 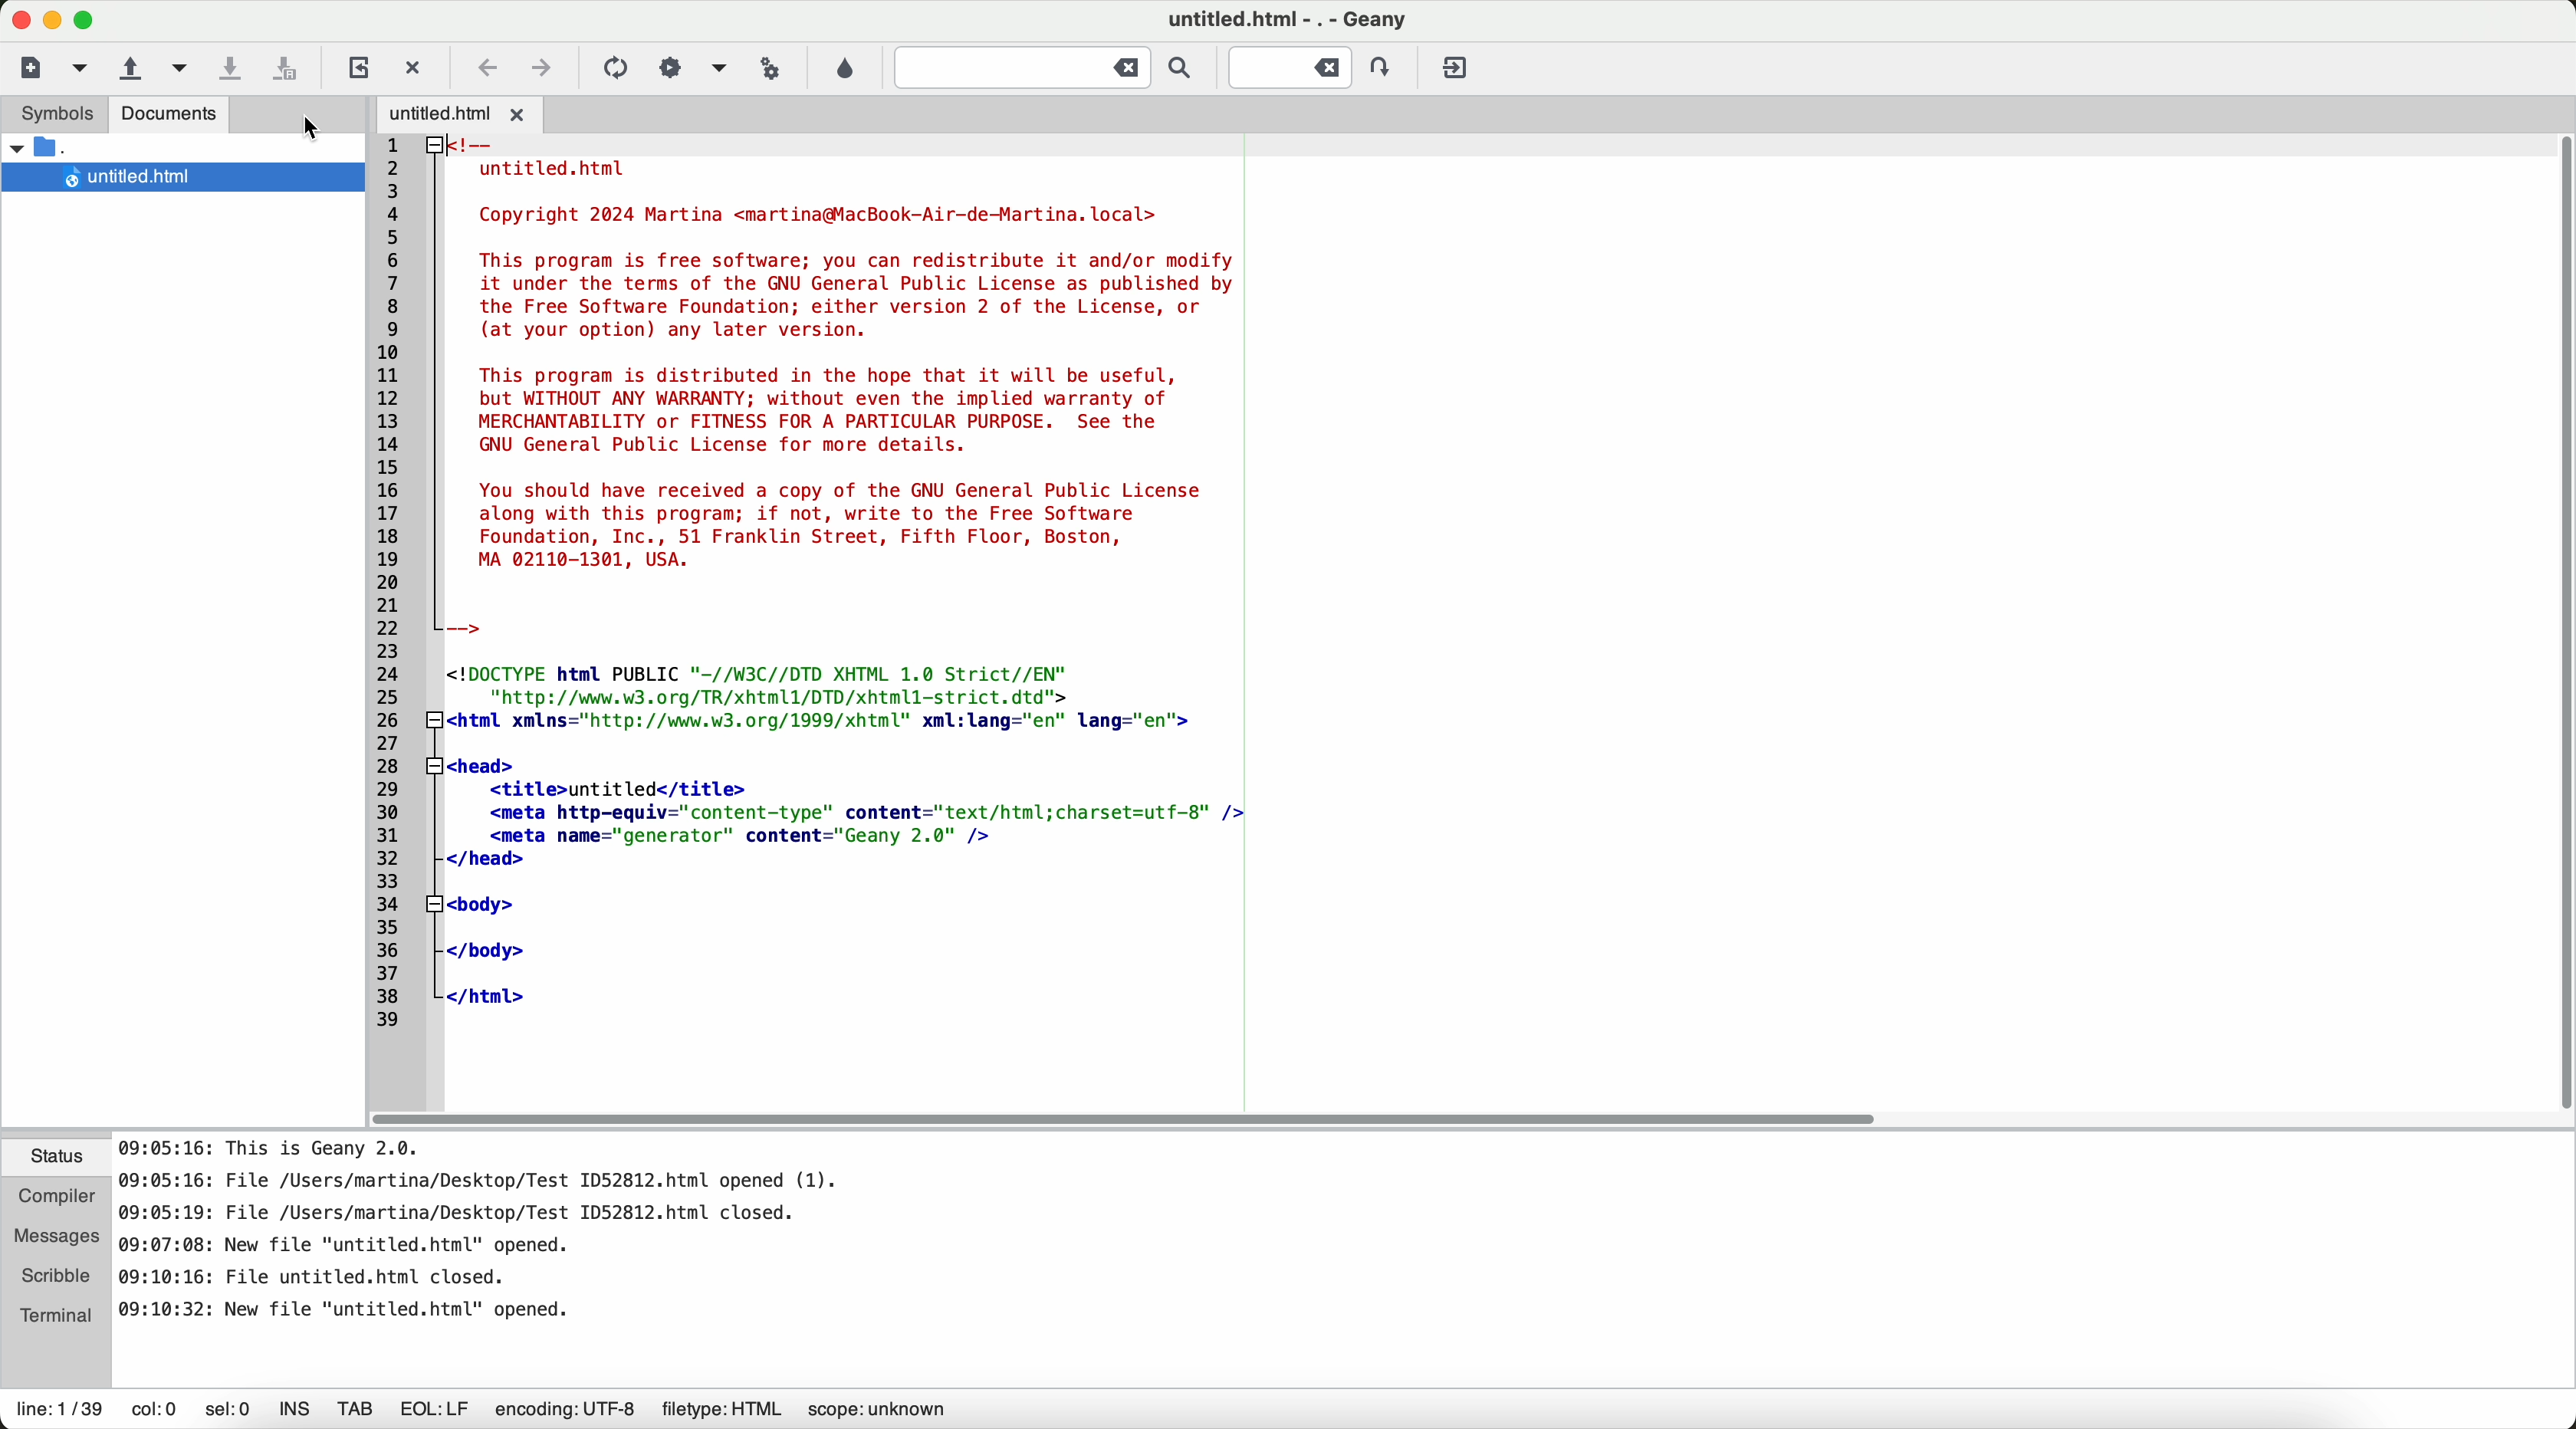 I want to click on status, so click(x=53, y=1158).